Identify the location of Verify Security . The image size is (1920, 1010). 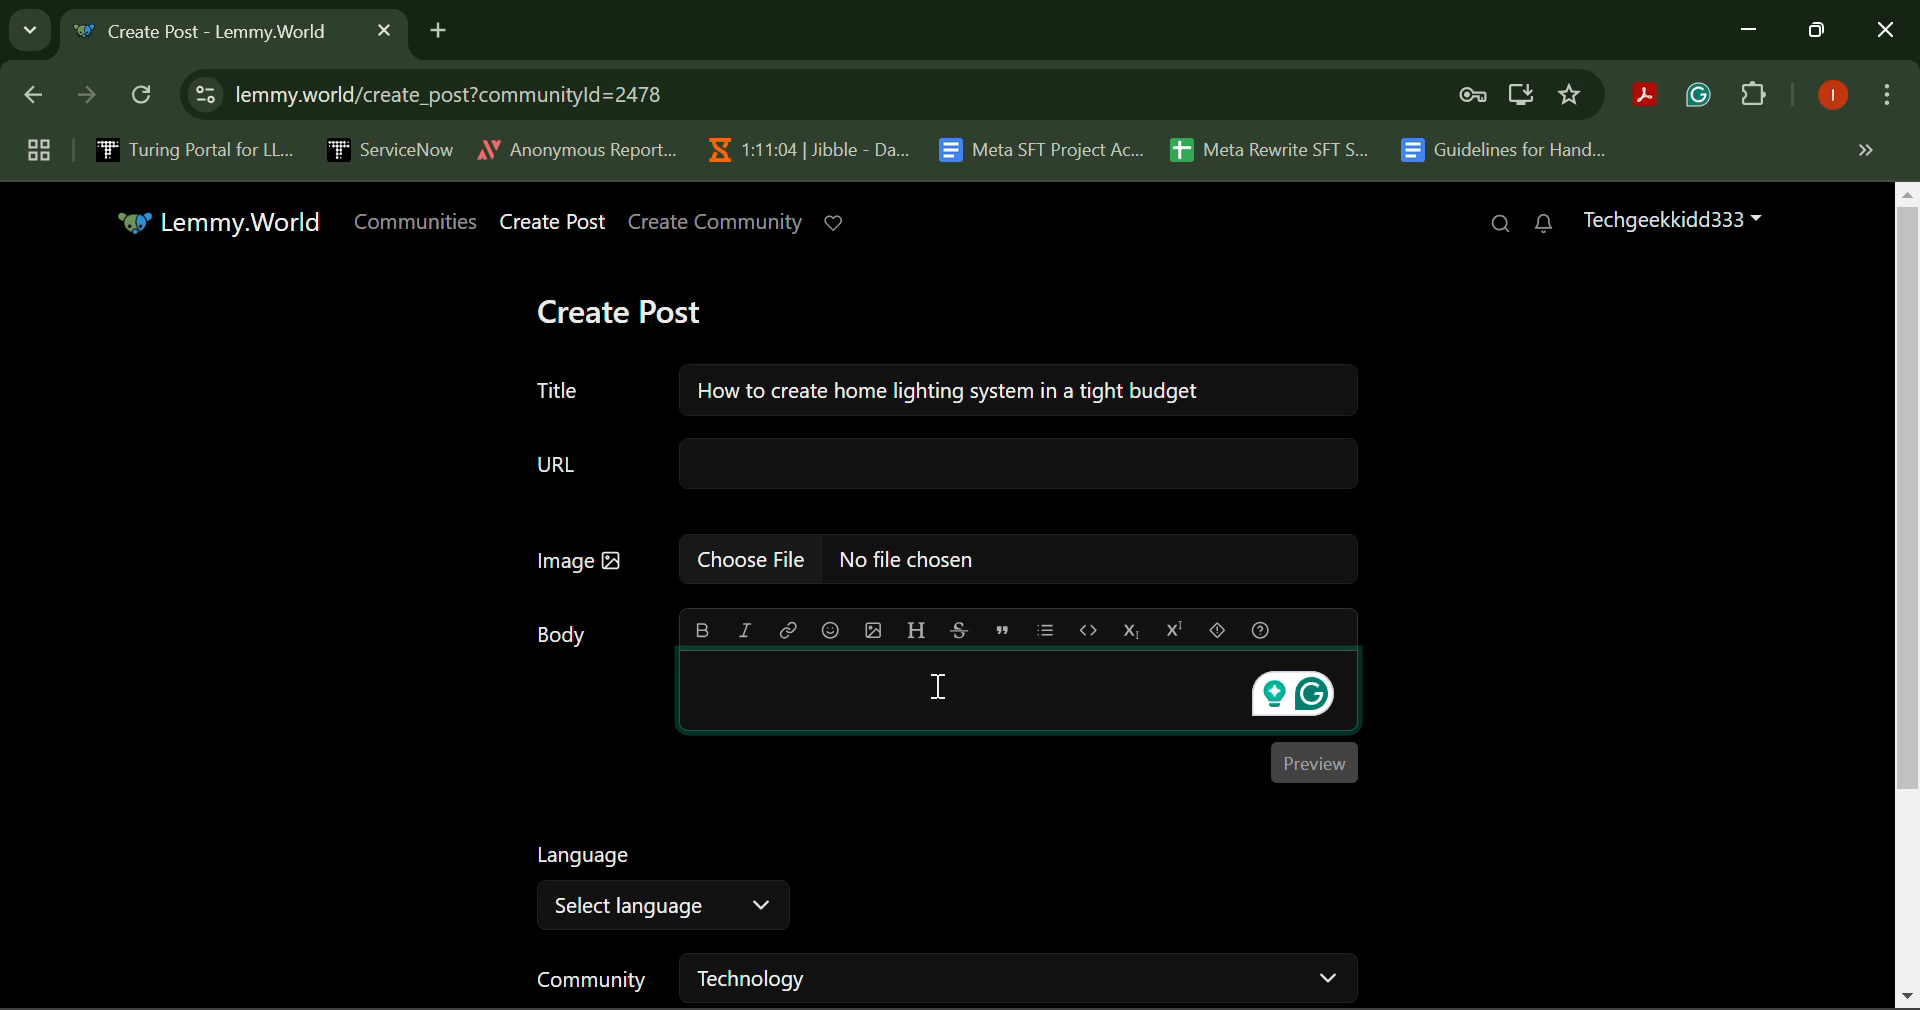
(1476, 95).